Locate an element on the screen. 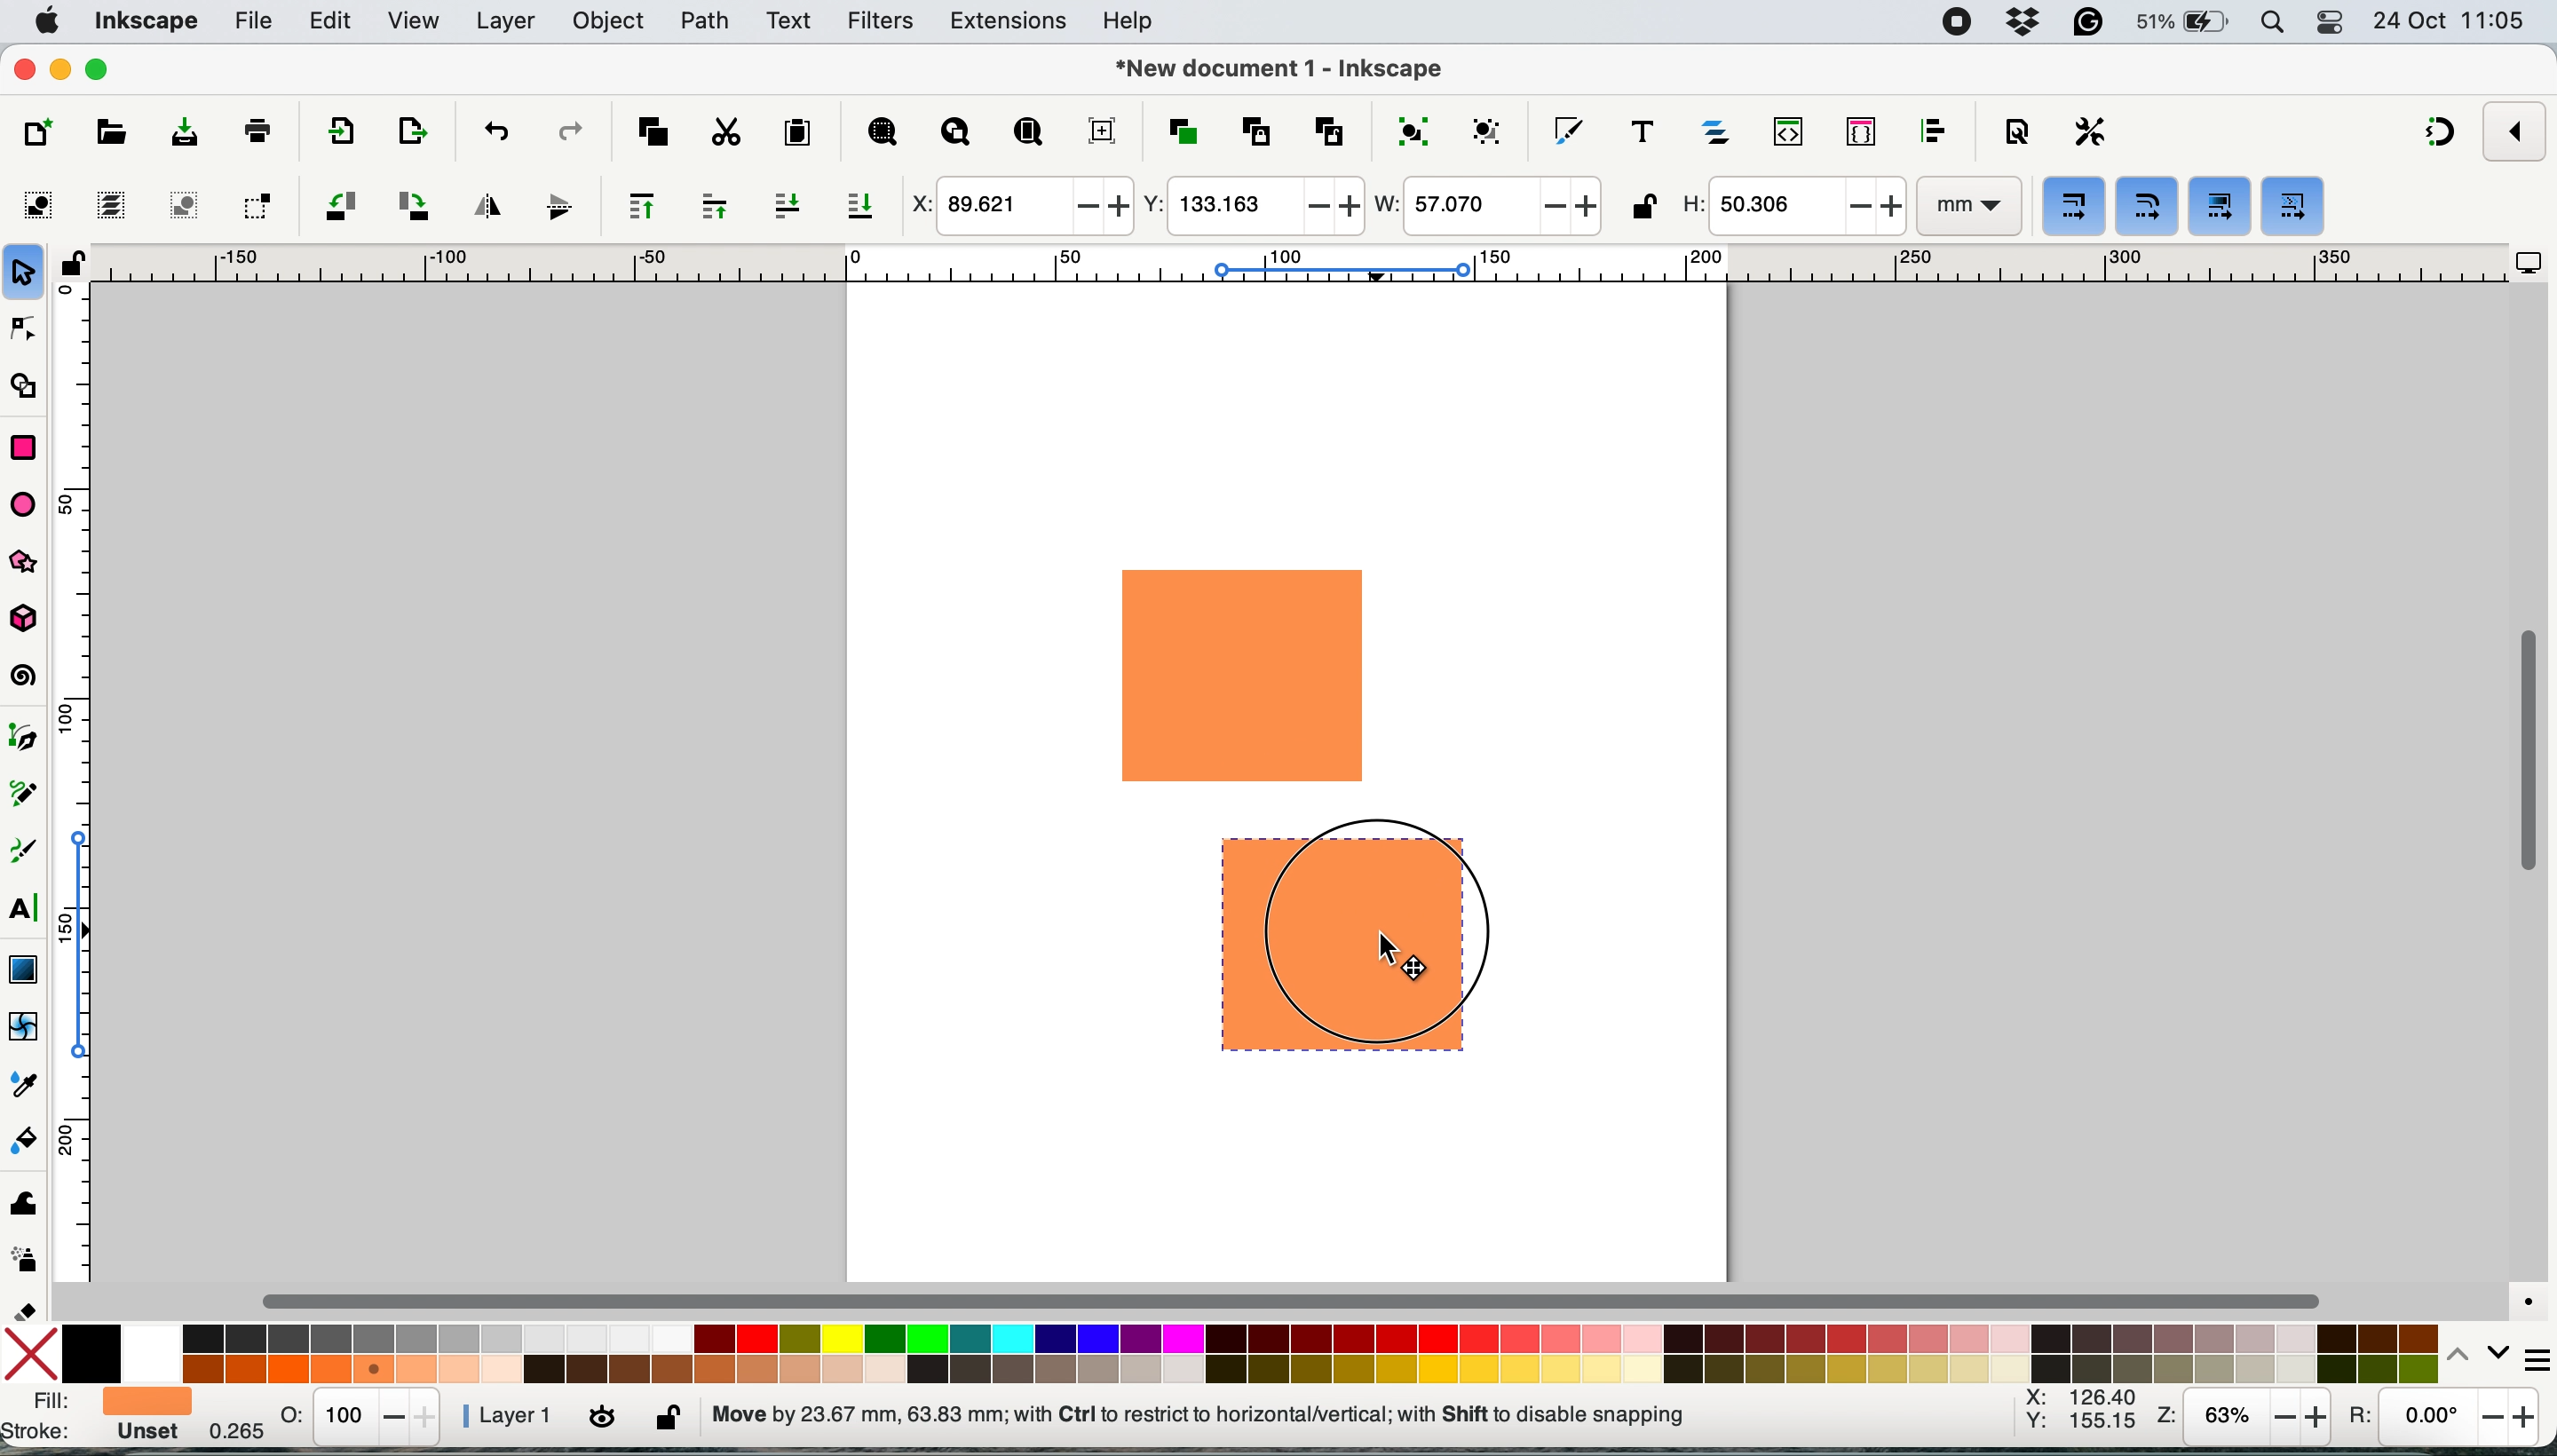 The height and width of the screenshot is (1456, 2557). paste is located at coordinates (796, 133).